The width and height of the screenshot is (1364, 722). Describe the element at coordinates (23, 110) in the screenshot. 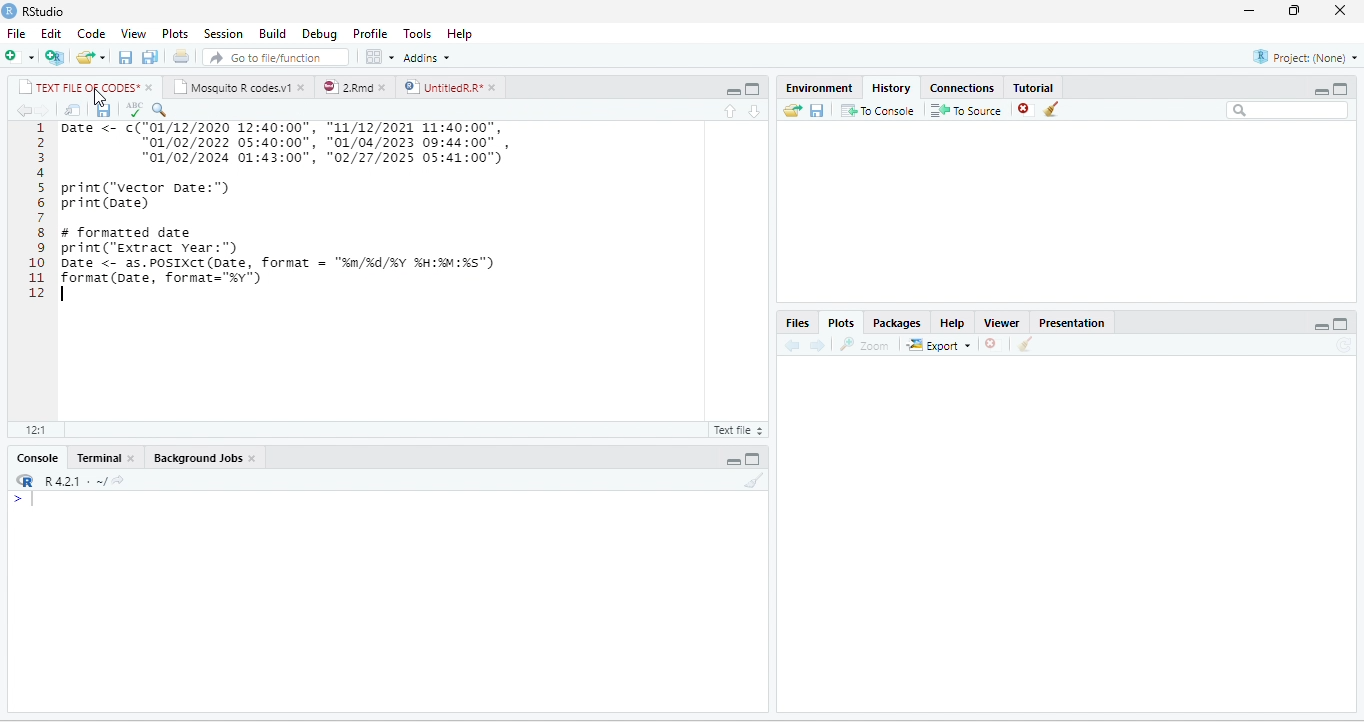

I see `back` at that location.